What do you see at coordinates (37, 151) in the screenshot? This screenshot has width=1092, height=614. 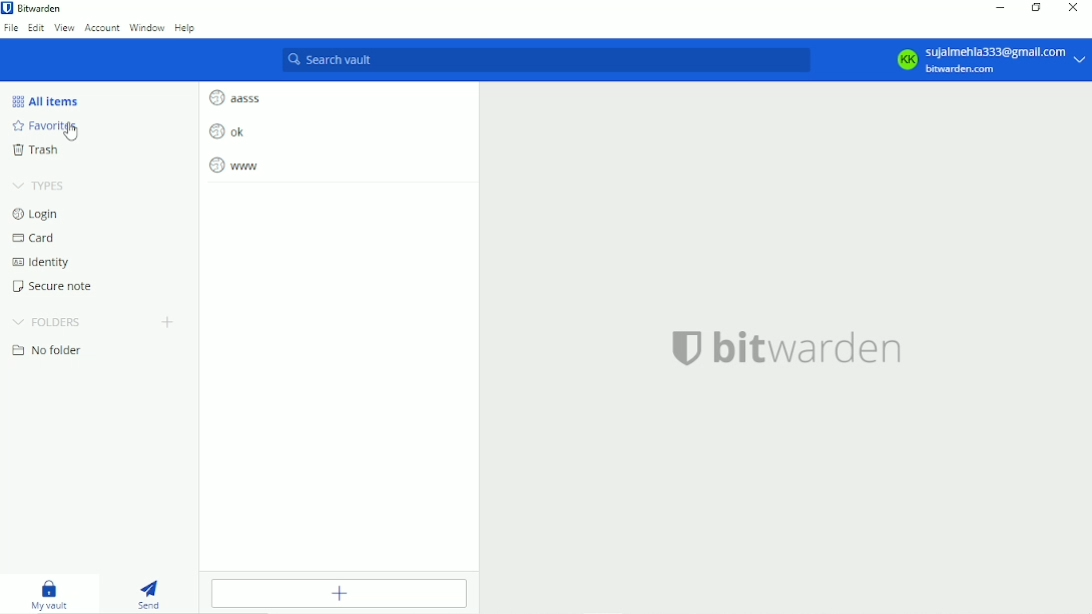 I see `Trash` at bounding box center [37, 151].